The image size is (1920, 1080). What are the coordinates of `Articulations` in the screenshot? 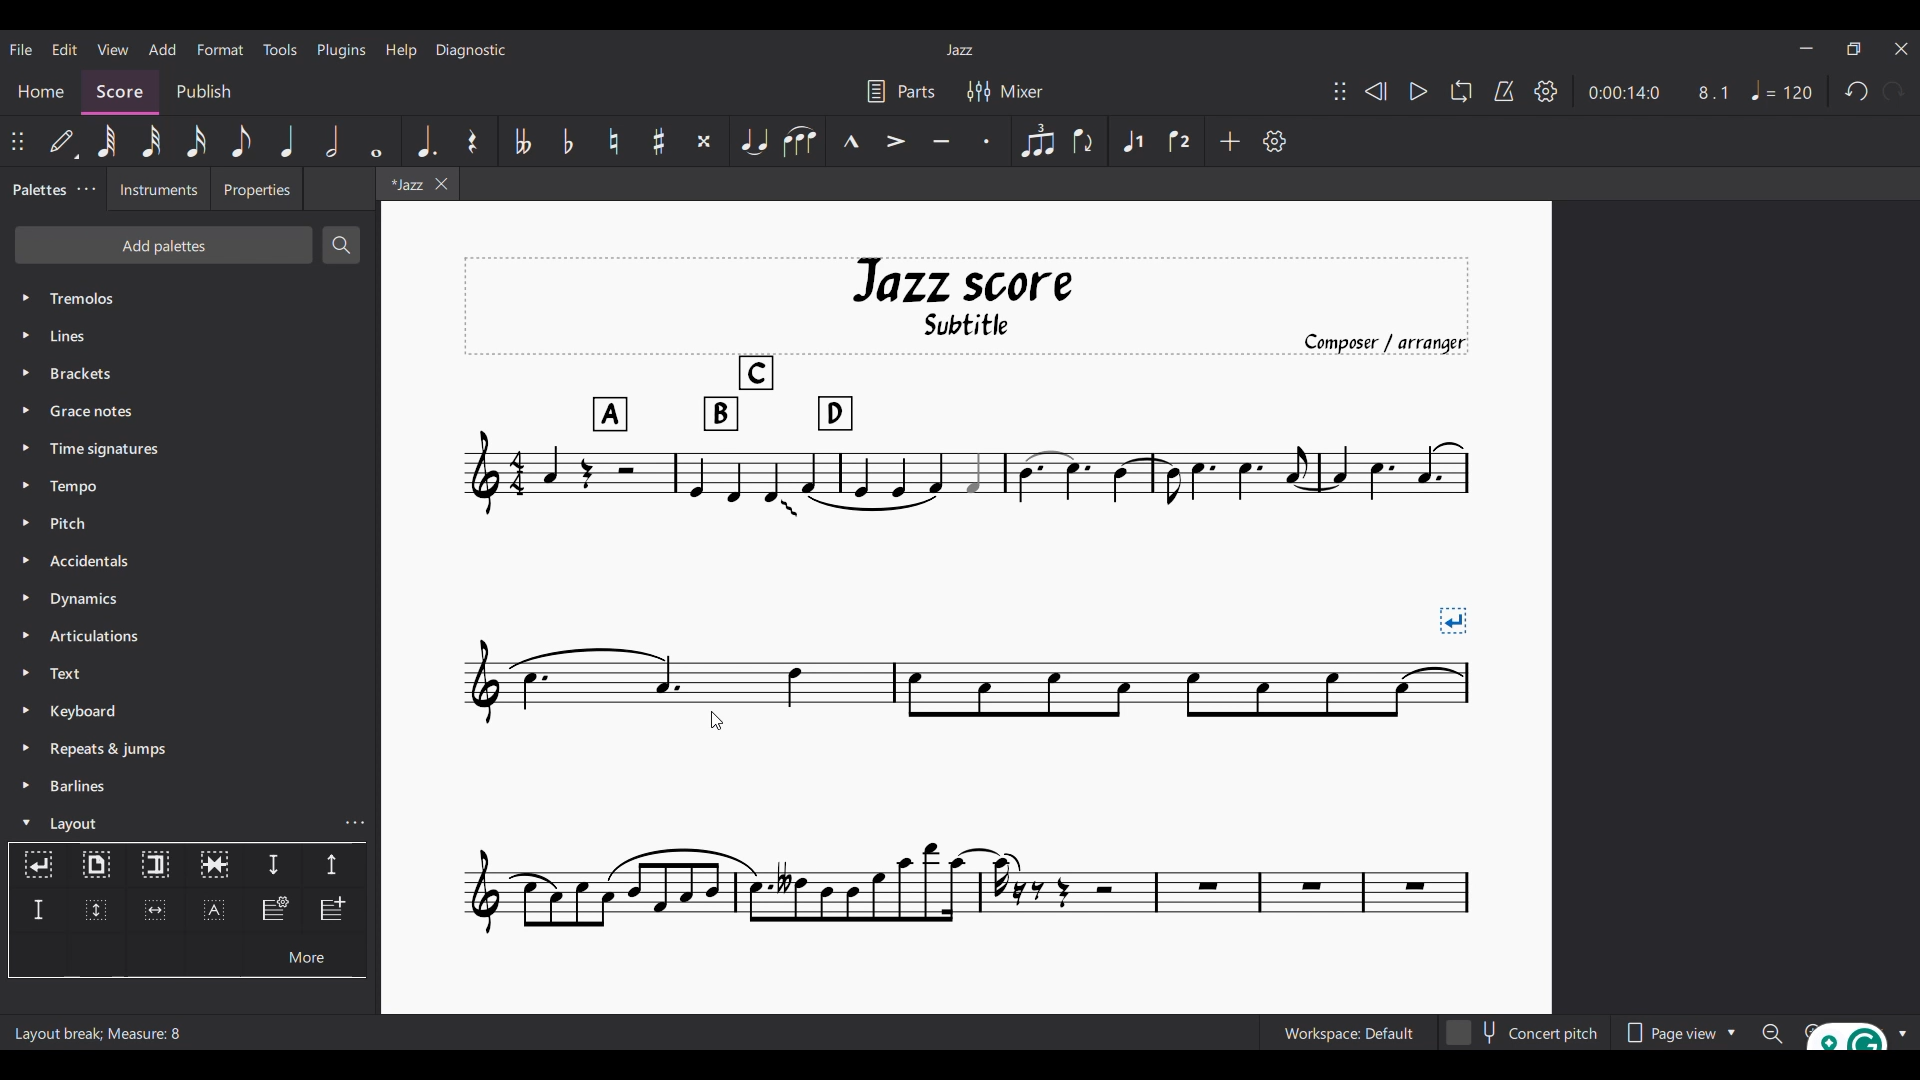 It's located at (190, 636).